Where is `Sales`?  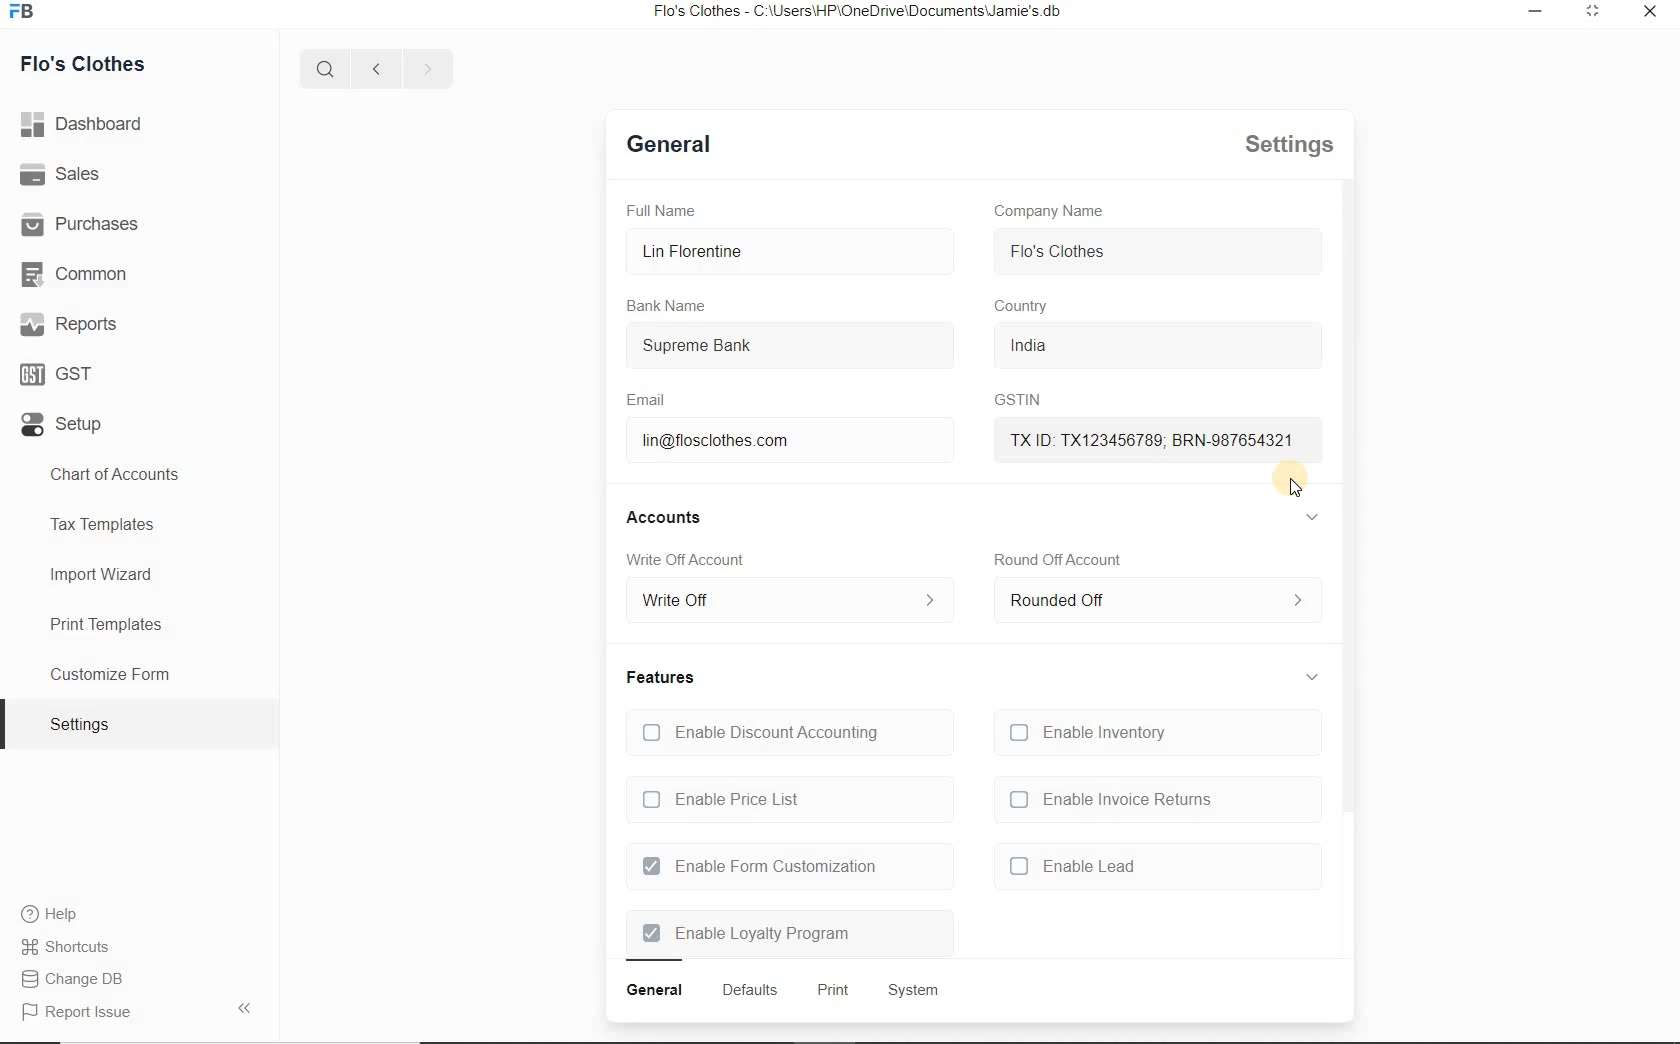 Sales is located at coordinates (64, 176).